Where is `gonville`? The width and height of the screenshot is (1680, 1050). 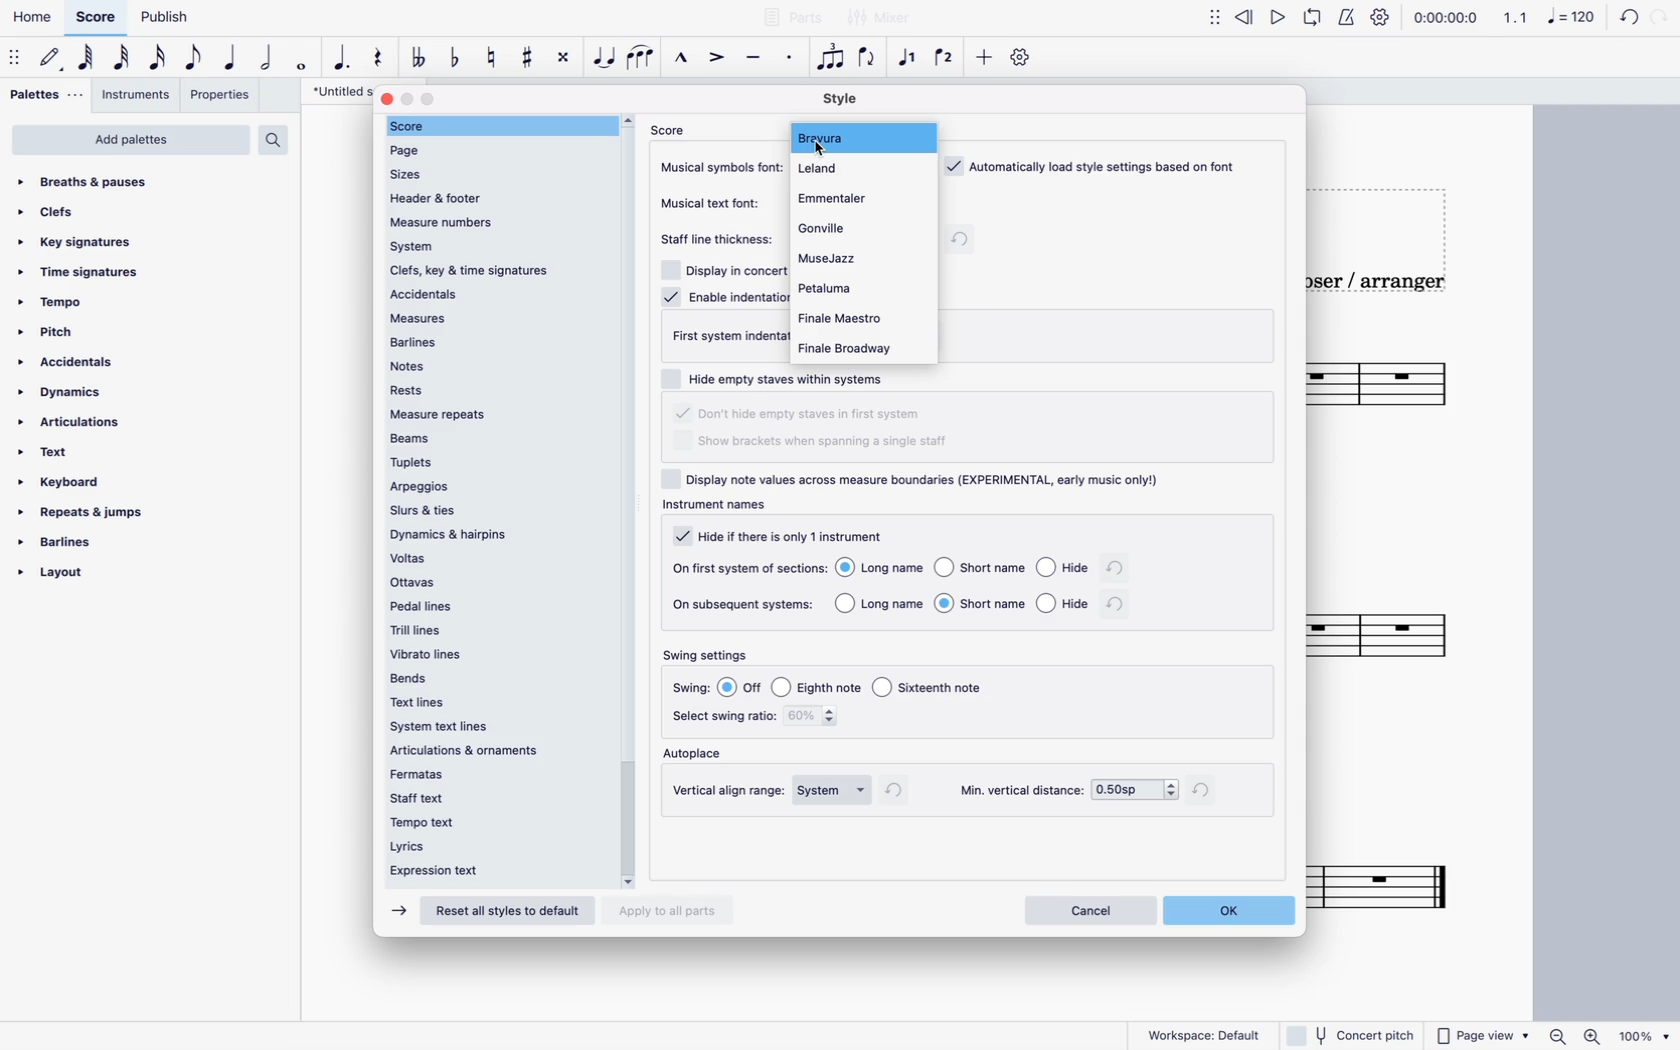 gonville is located at coordinates (860, 227).